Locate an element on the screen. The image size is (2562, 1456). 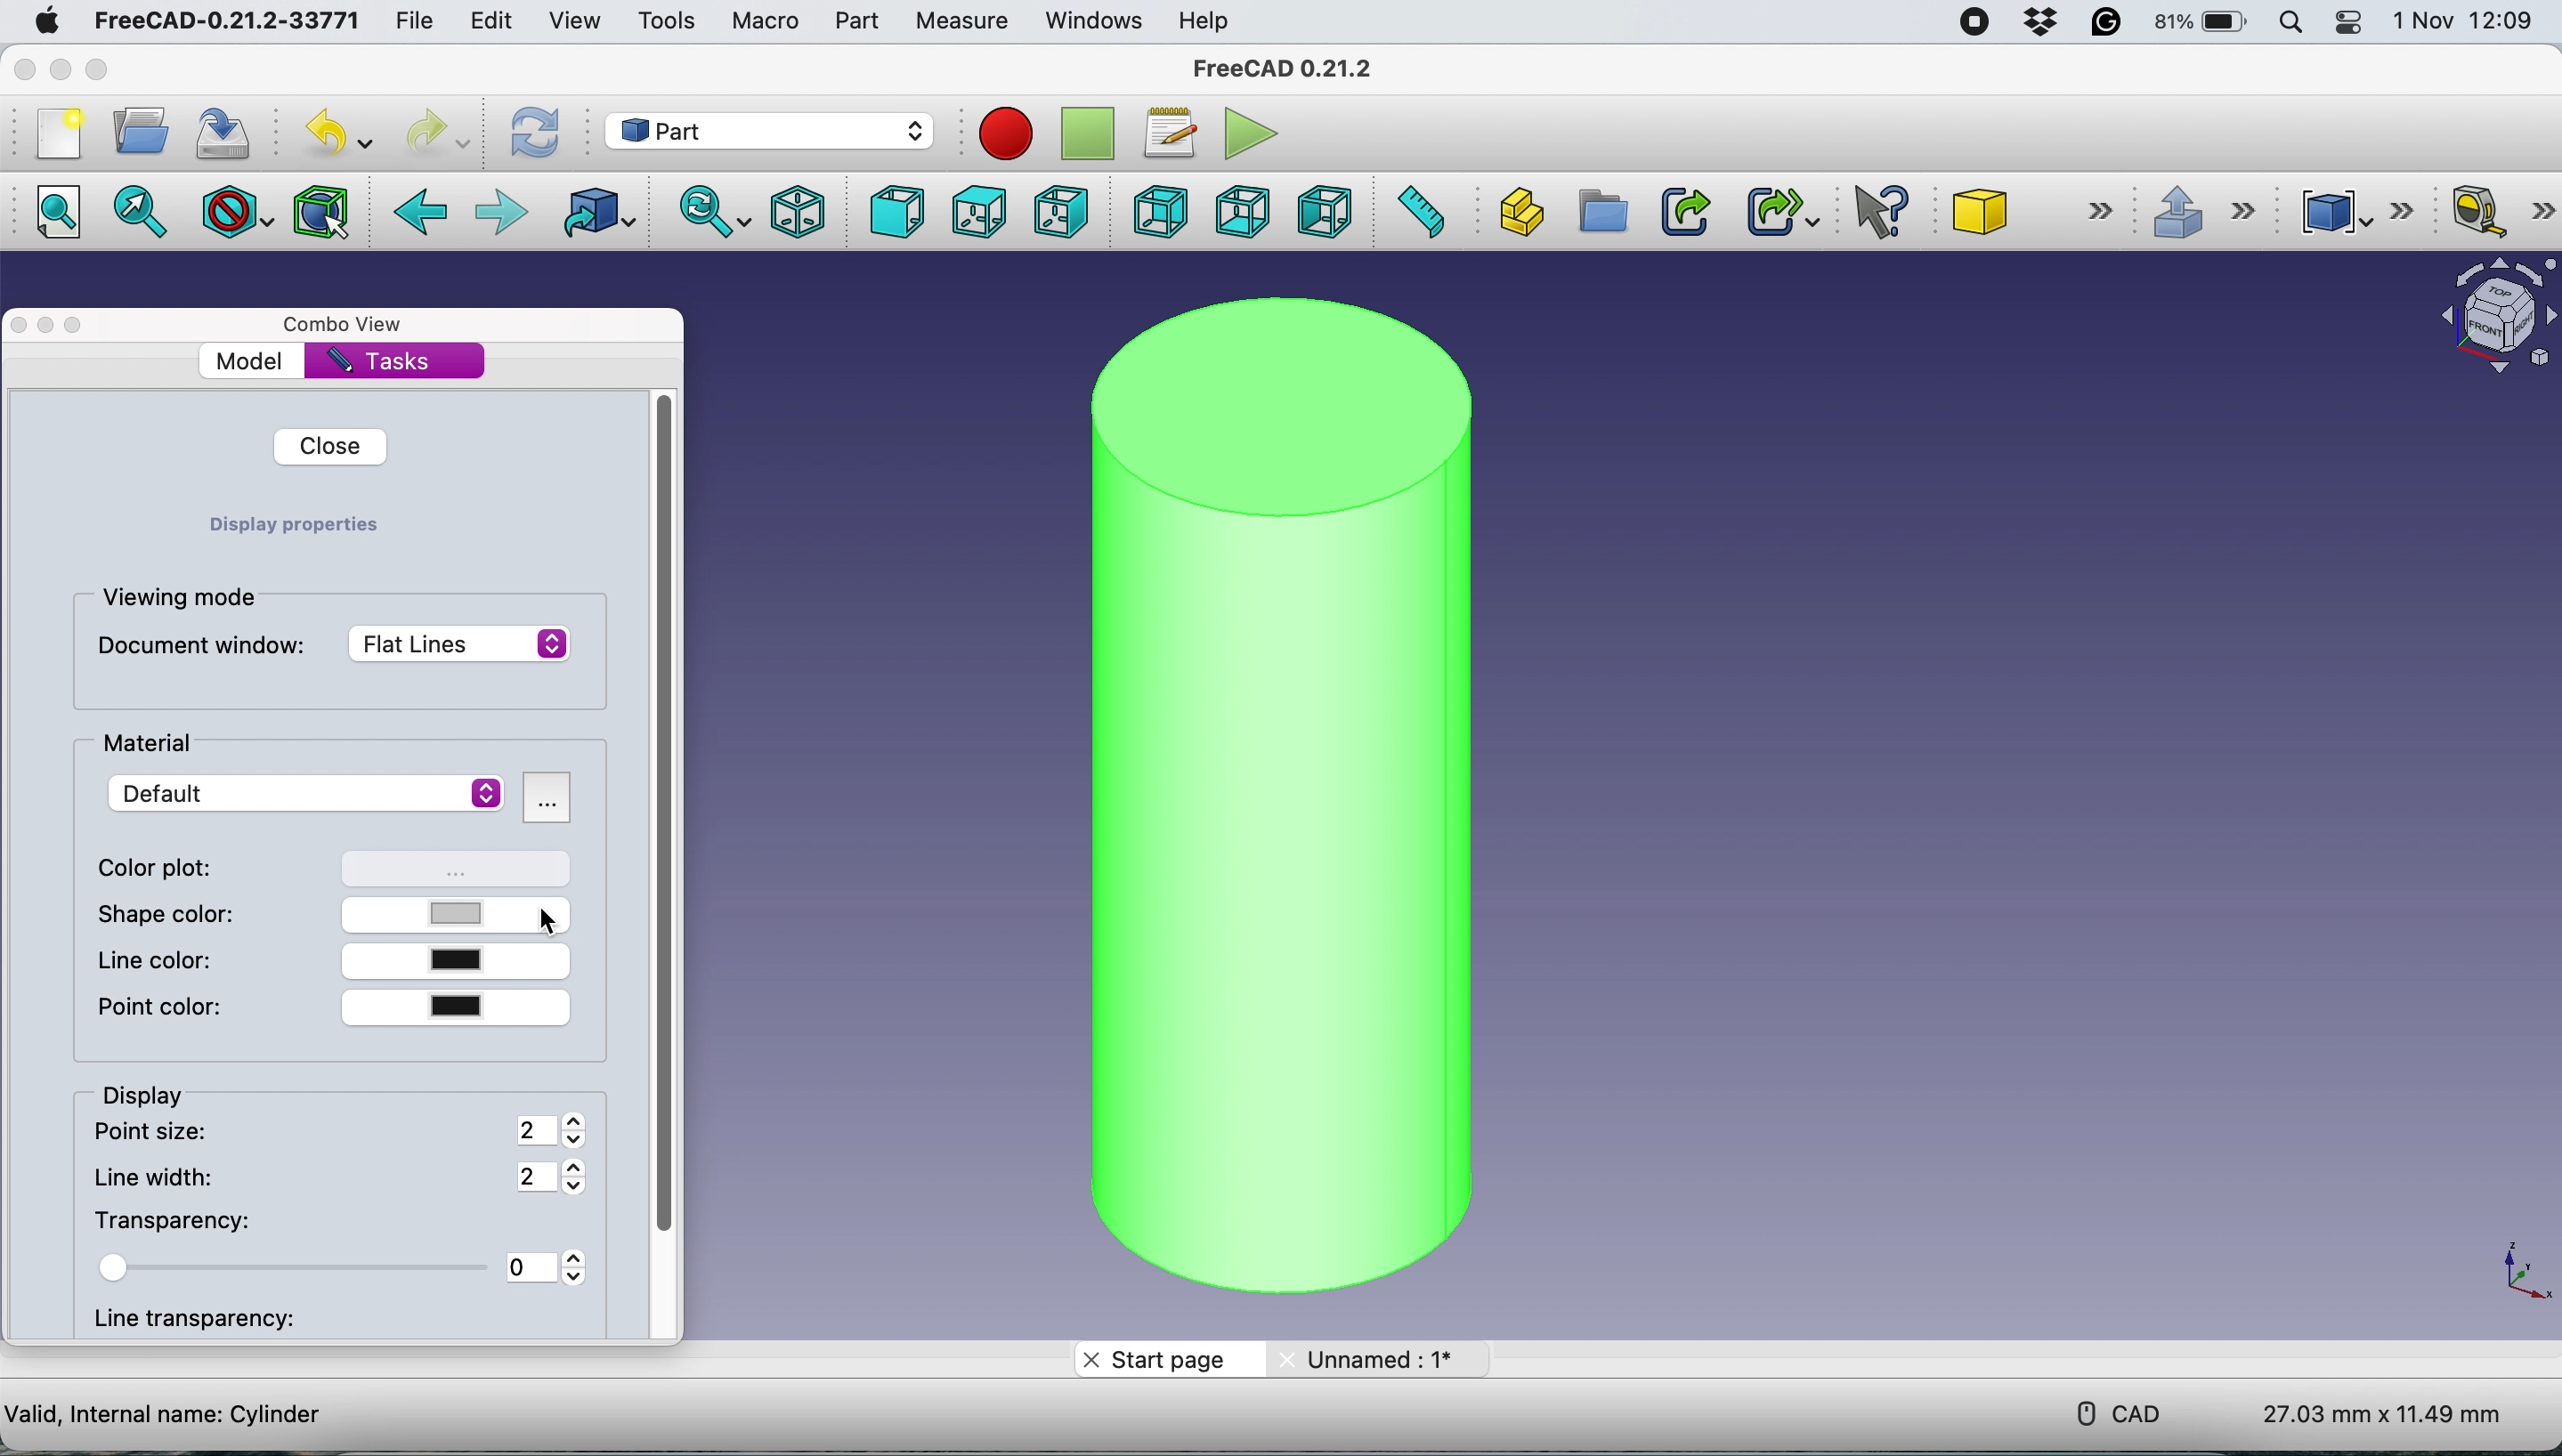
battery is located at coordinates (2201, 24).